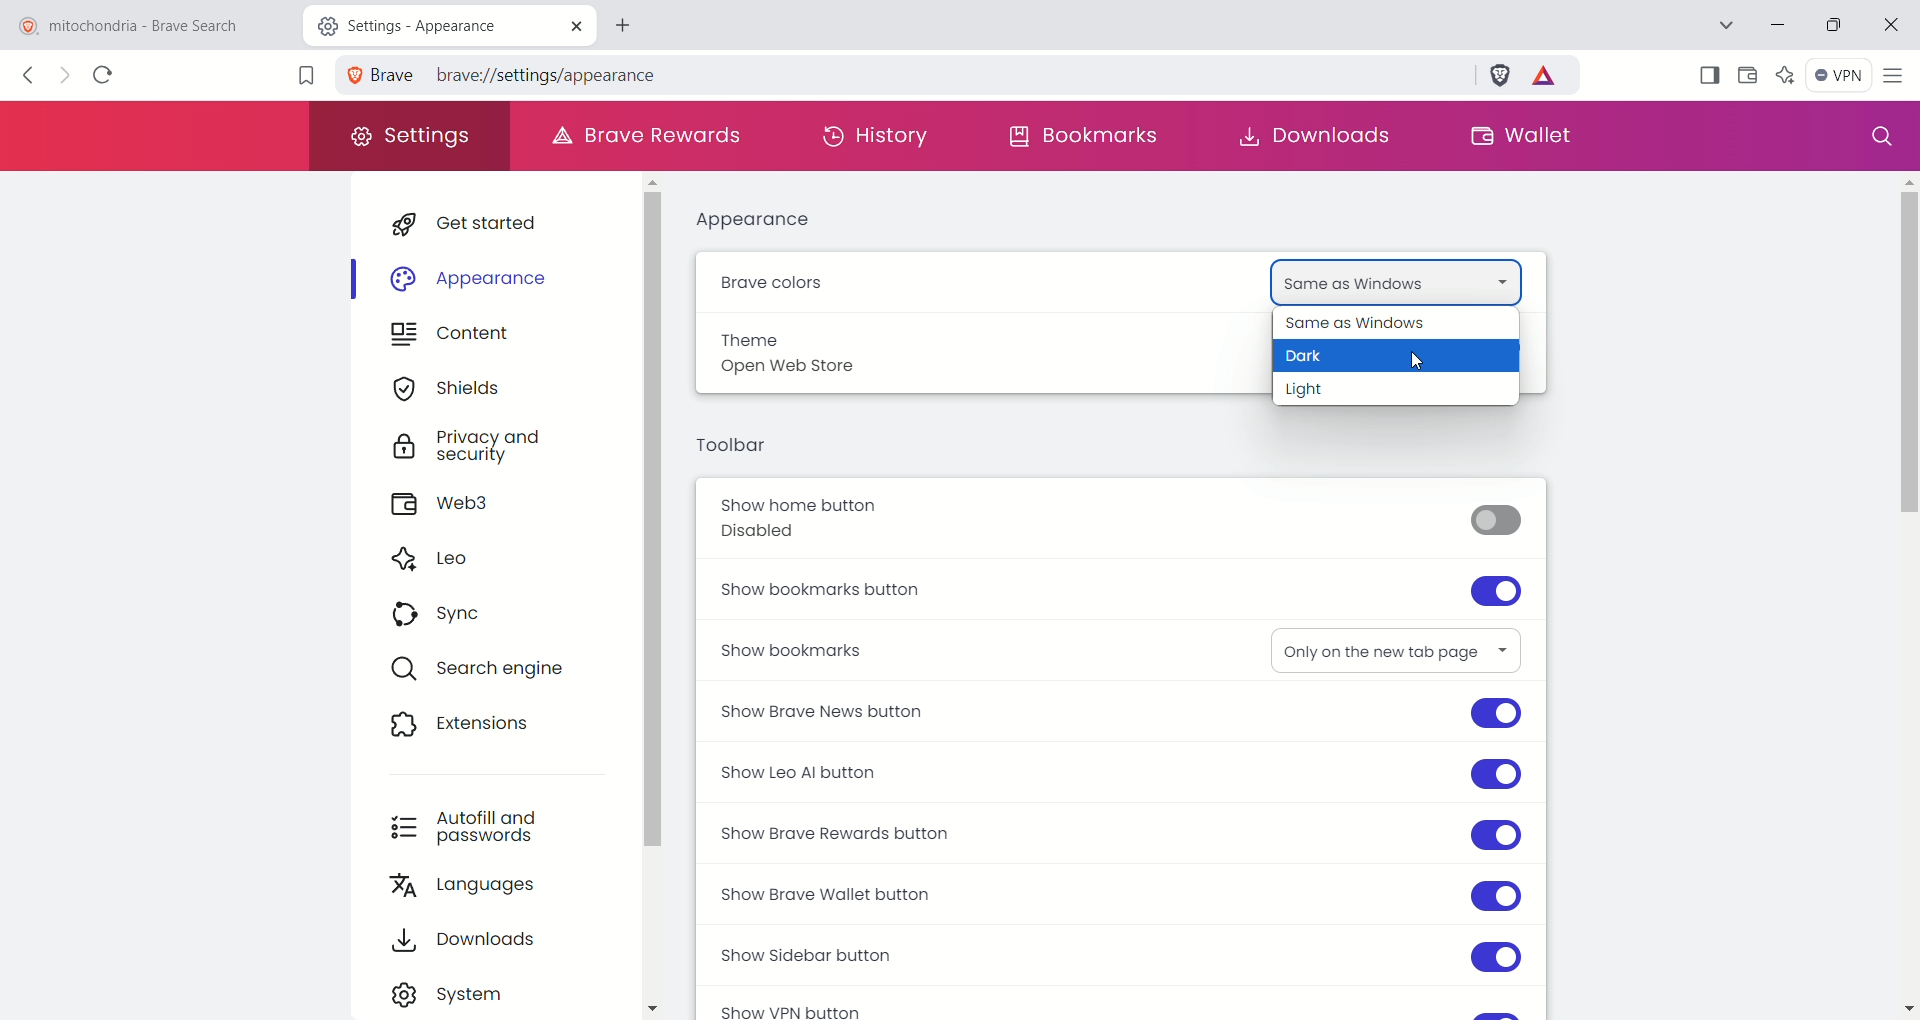 The height and width of the screenshot is (1020, 1920). Describe the element at coordinates (1126, 772) in the screenshot. I see `show leo AI button` at that location.